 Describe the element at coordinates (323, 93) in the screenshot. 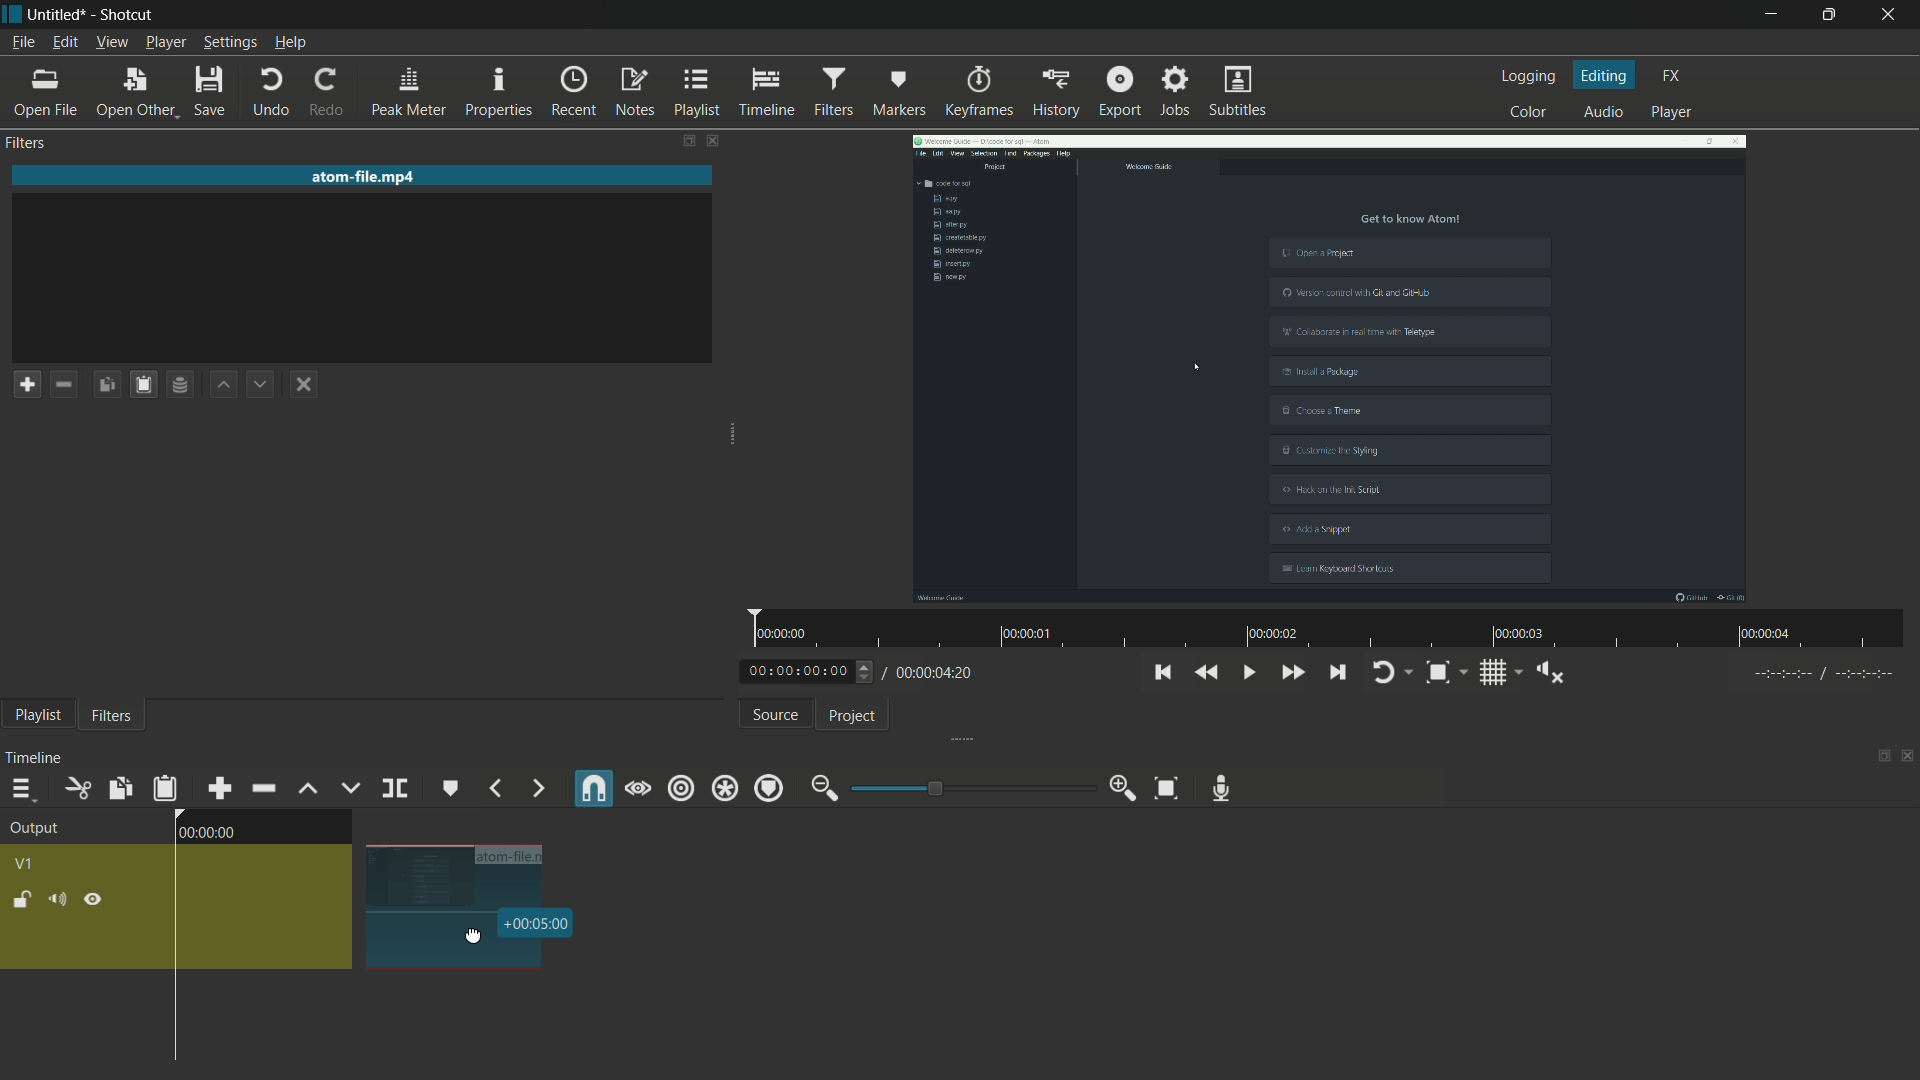

I see `redo` at that location.